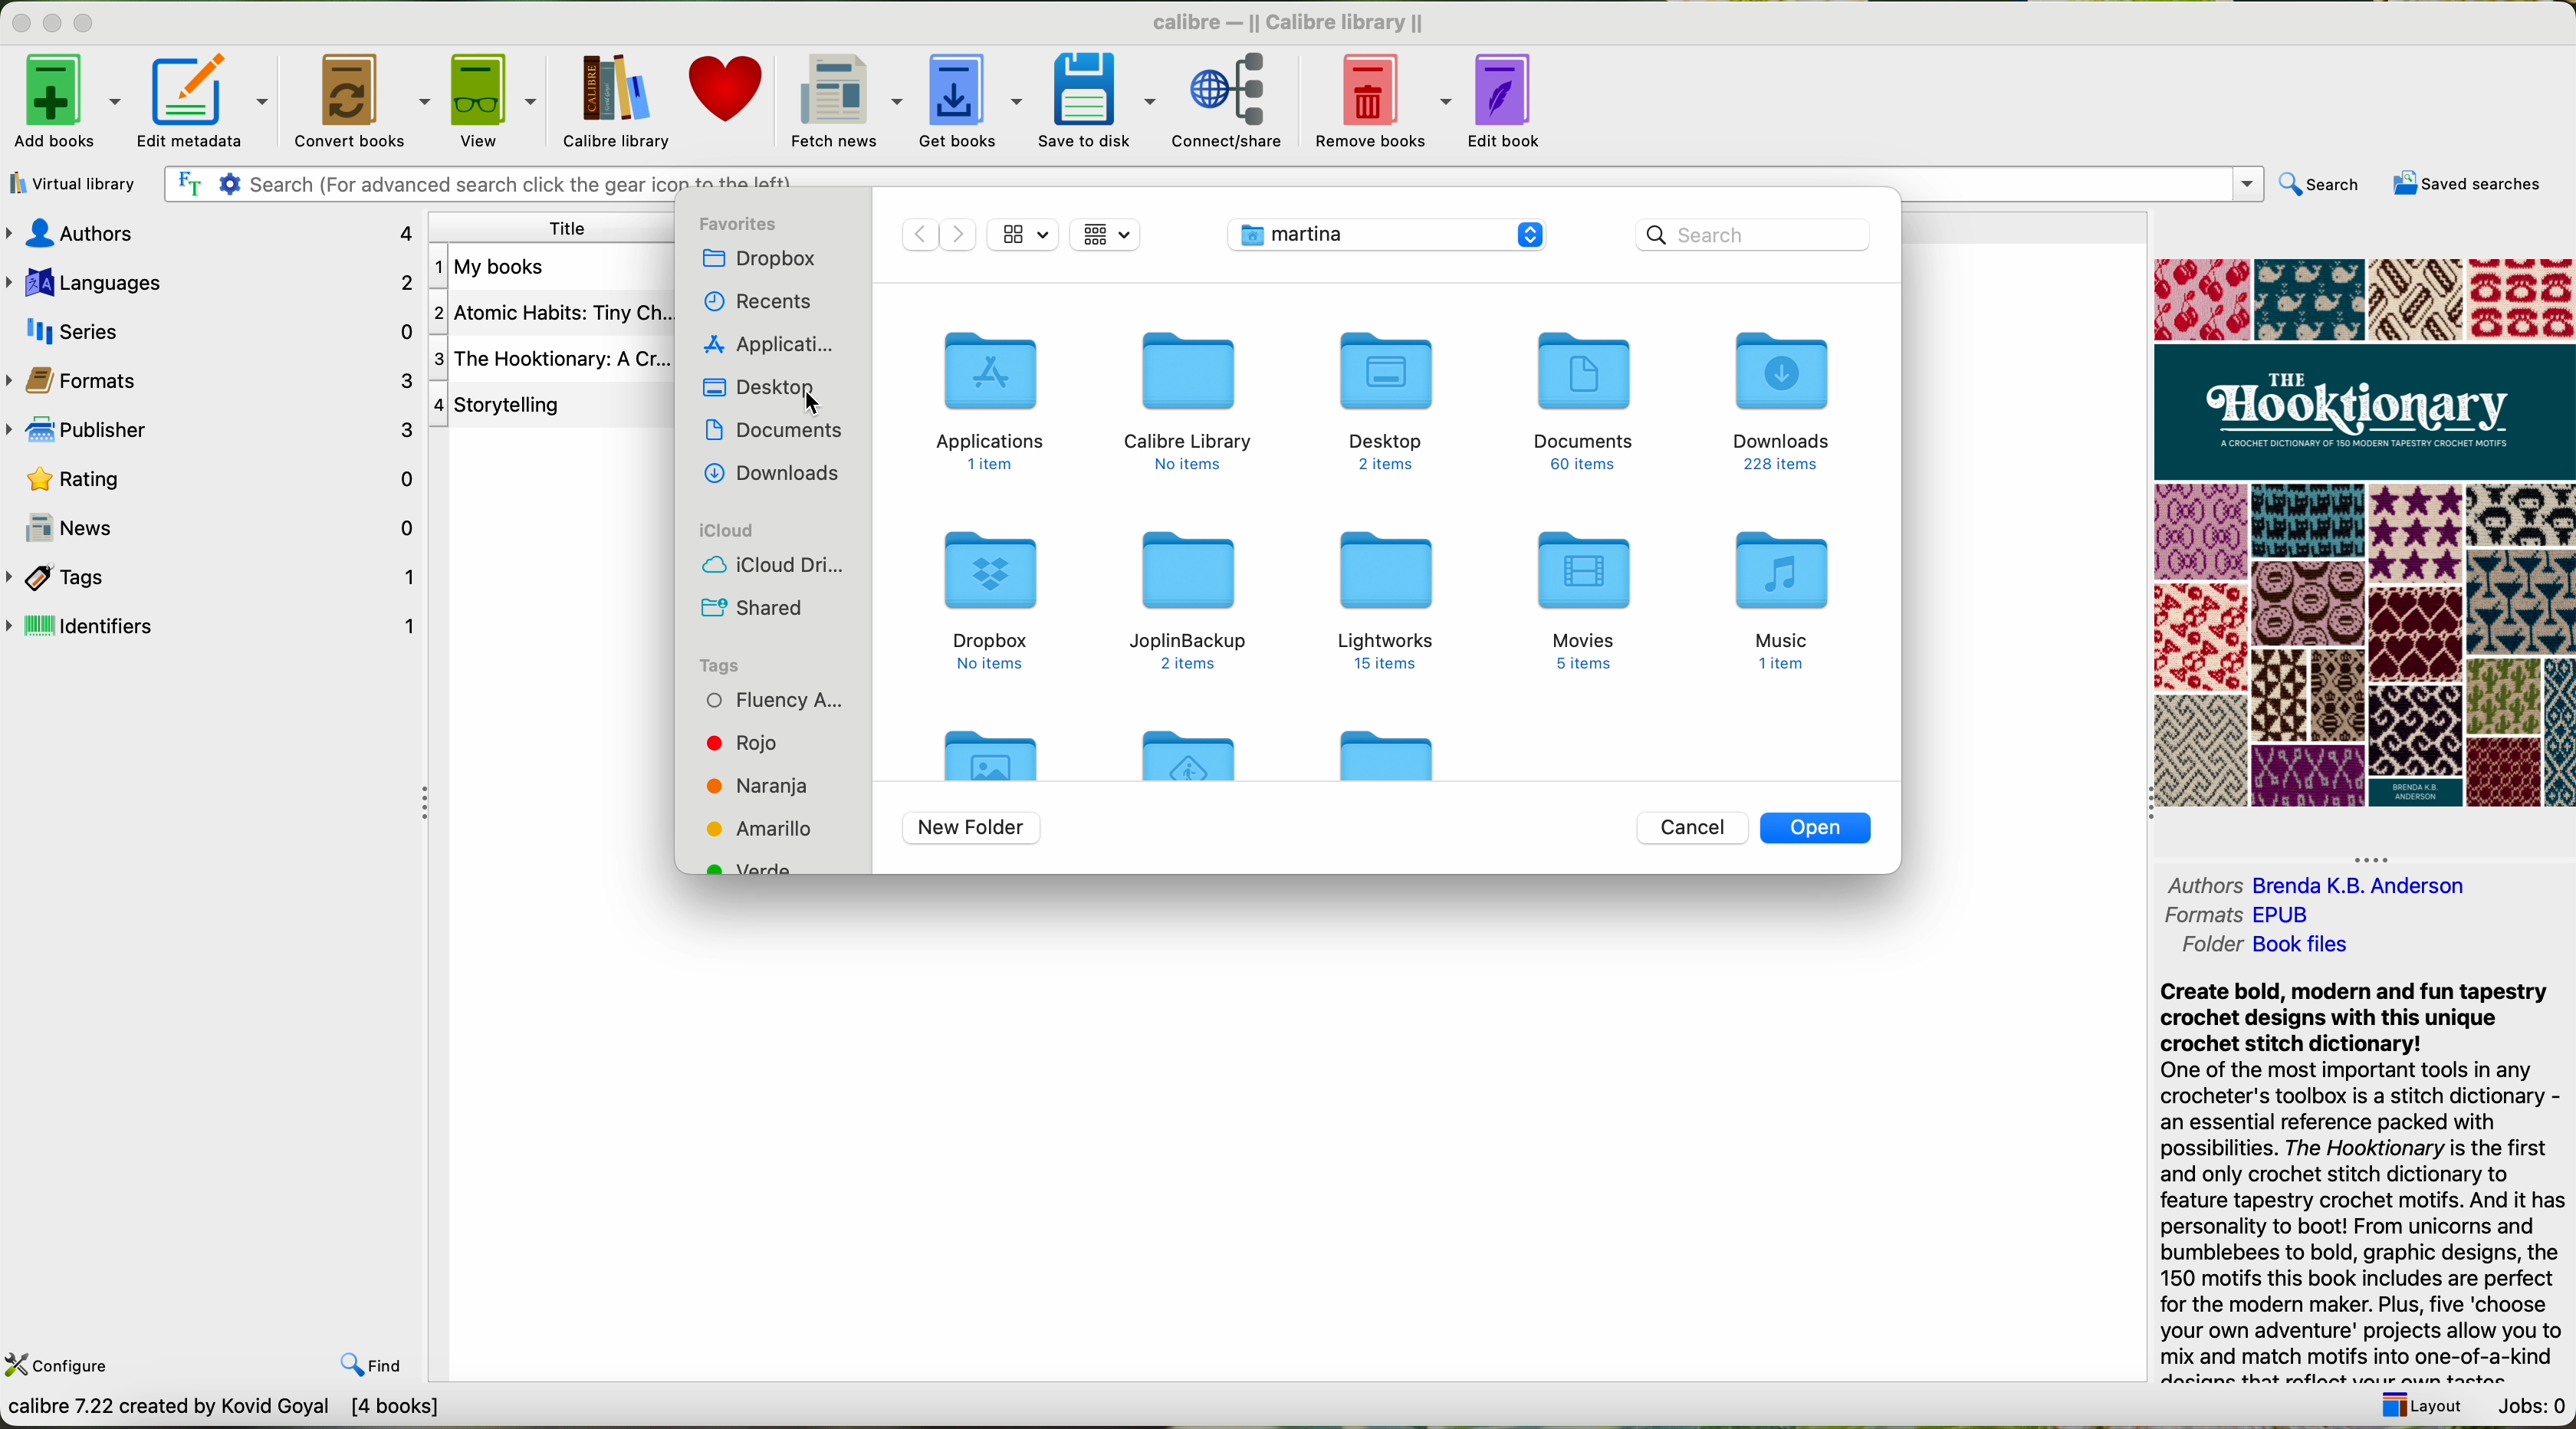 The width and height of the screenshot is (2576, 1429). What do you see at coordinates (2466, 186) in the screenshot?
I see `saved searches` at bounding box center [2466, 186].